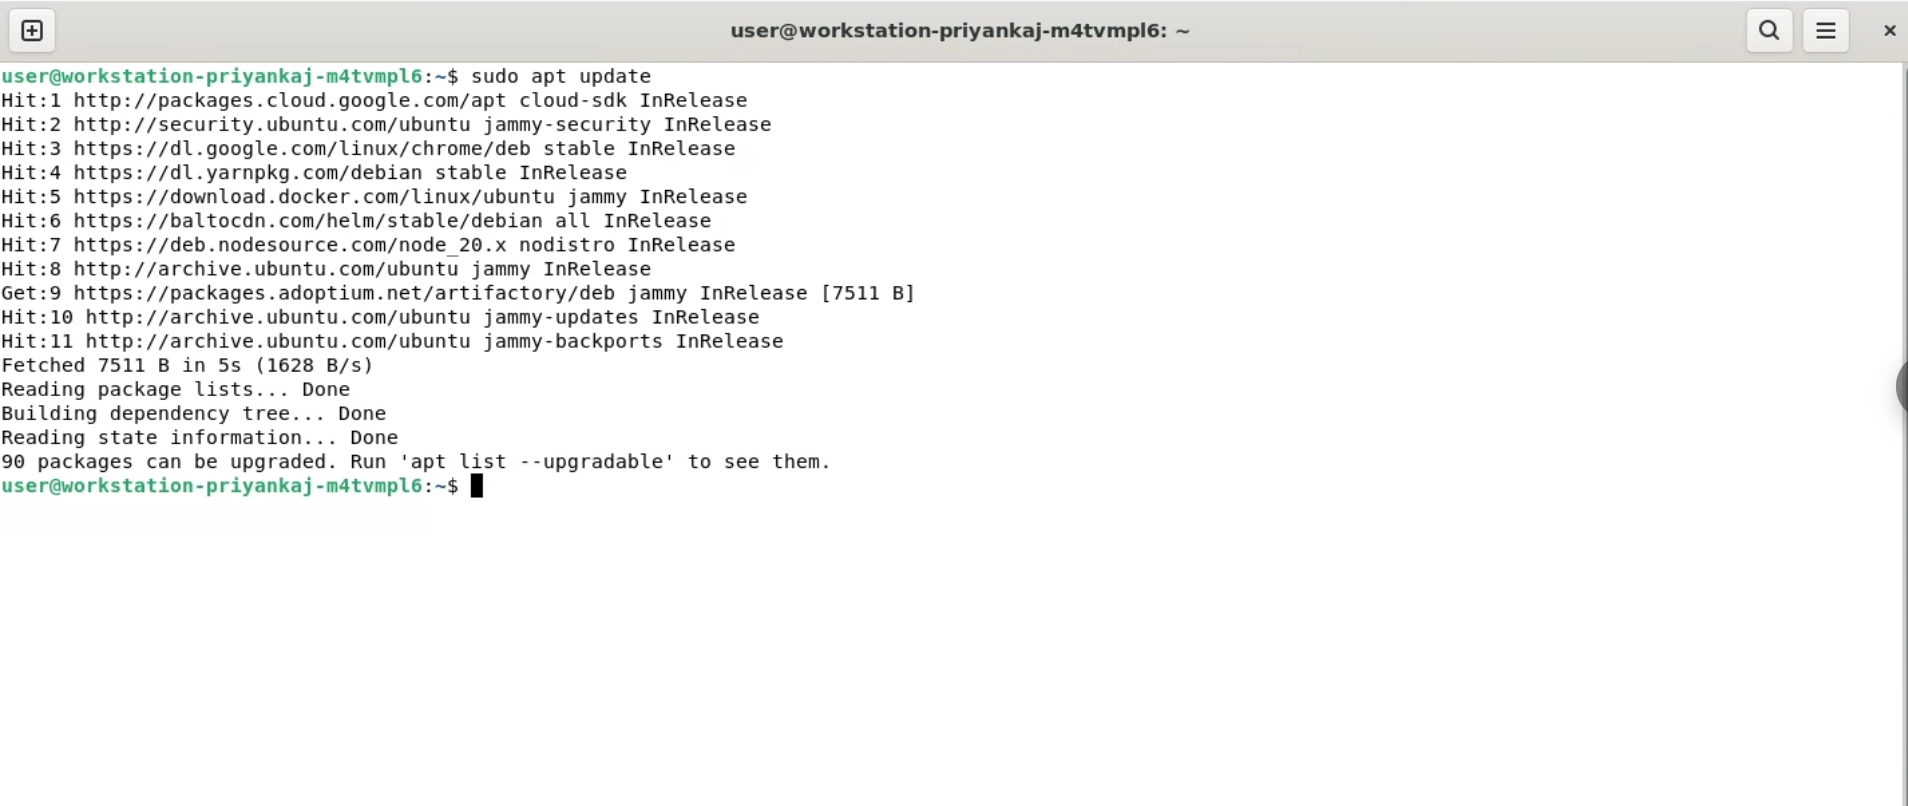 This screenshot has width=1908, height=806. Describe the element at coordinates (1883, 35) in the screenshot. I see `close` at that location.